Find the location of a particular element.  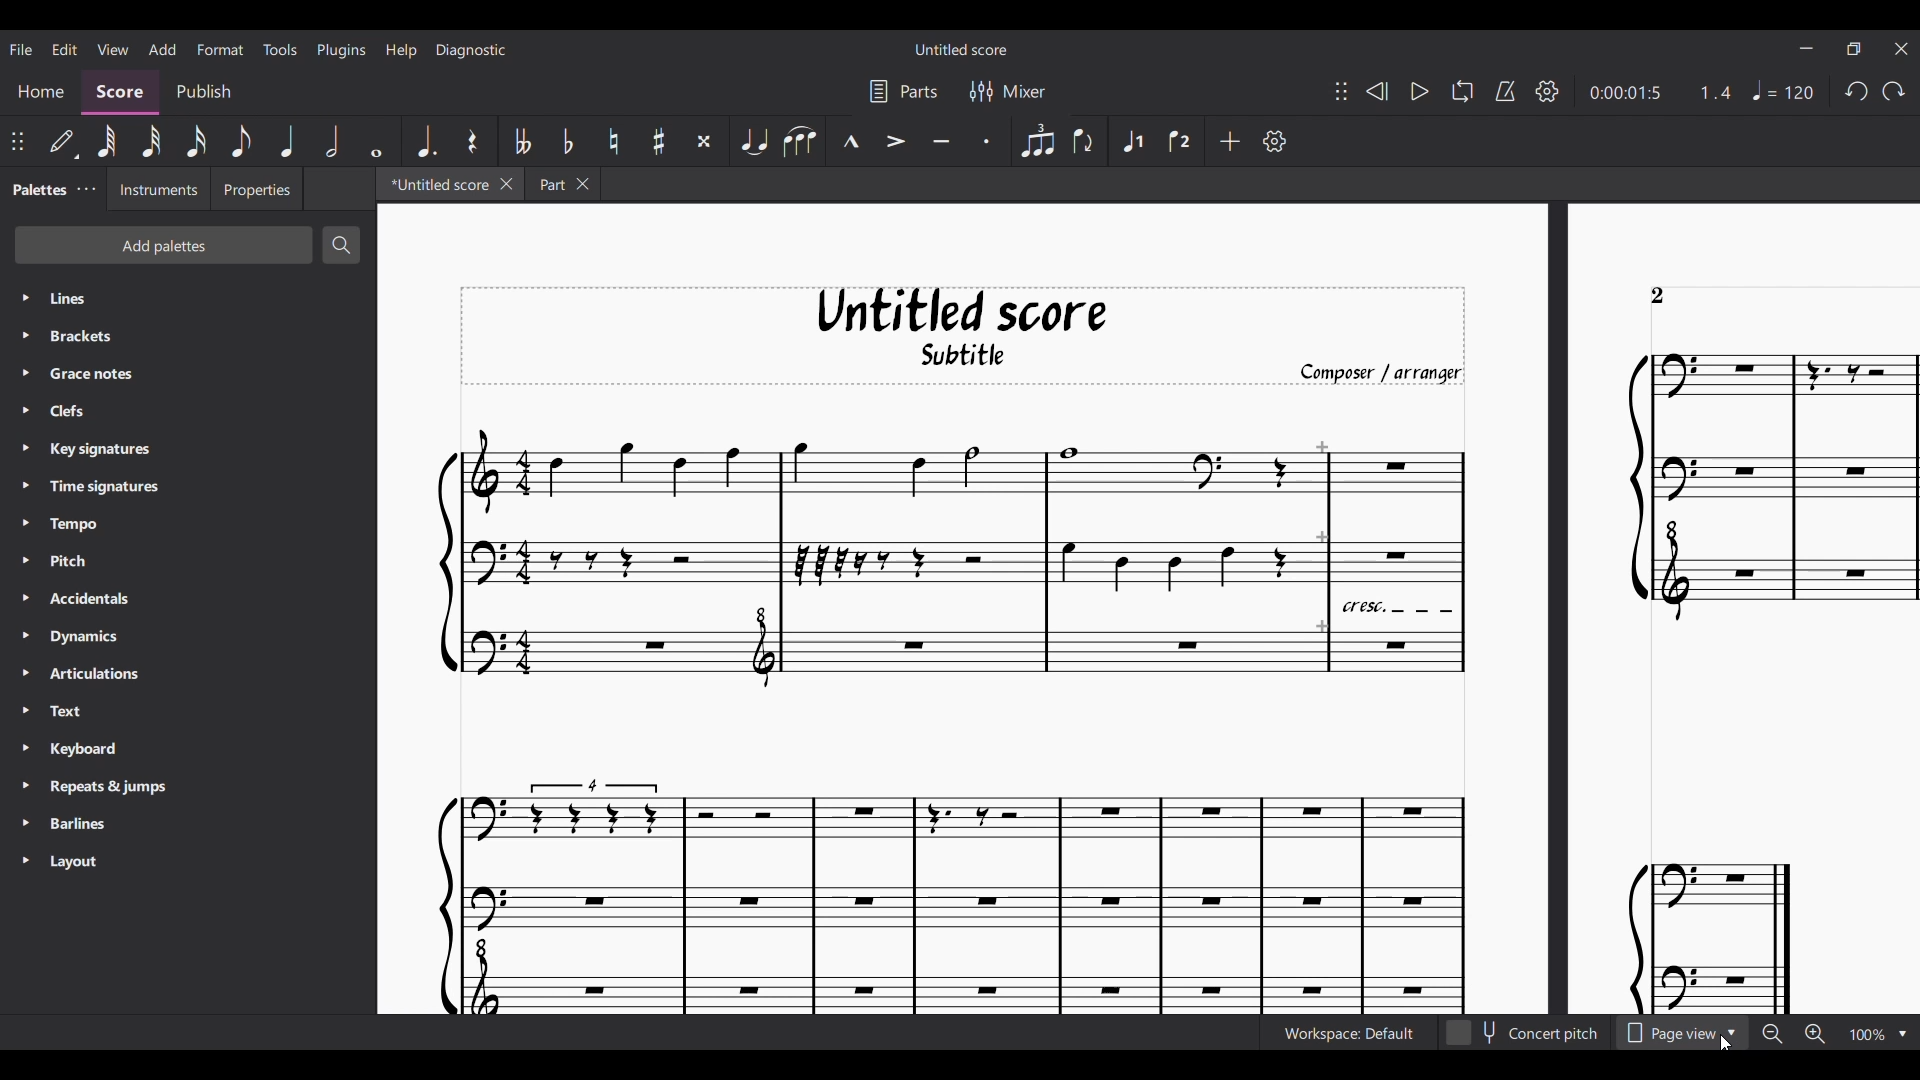

Page view options, highlighted by cursor is located at coordinates (1682, 1033).